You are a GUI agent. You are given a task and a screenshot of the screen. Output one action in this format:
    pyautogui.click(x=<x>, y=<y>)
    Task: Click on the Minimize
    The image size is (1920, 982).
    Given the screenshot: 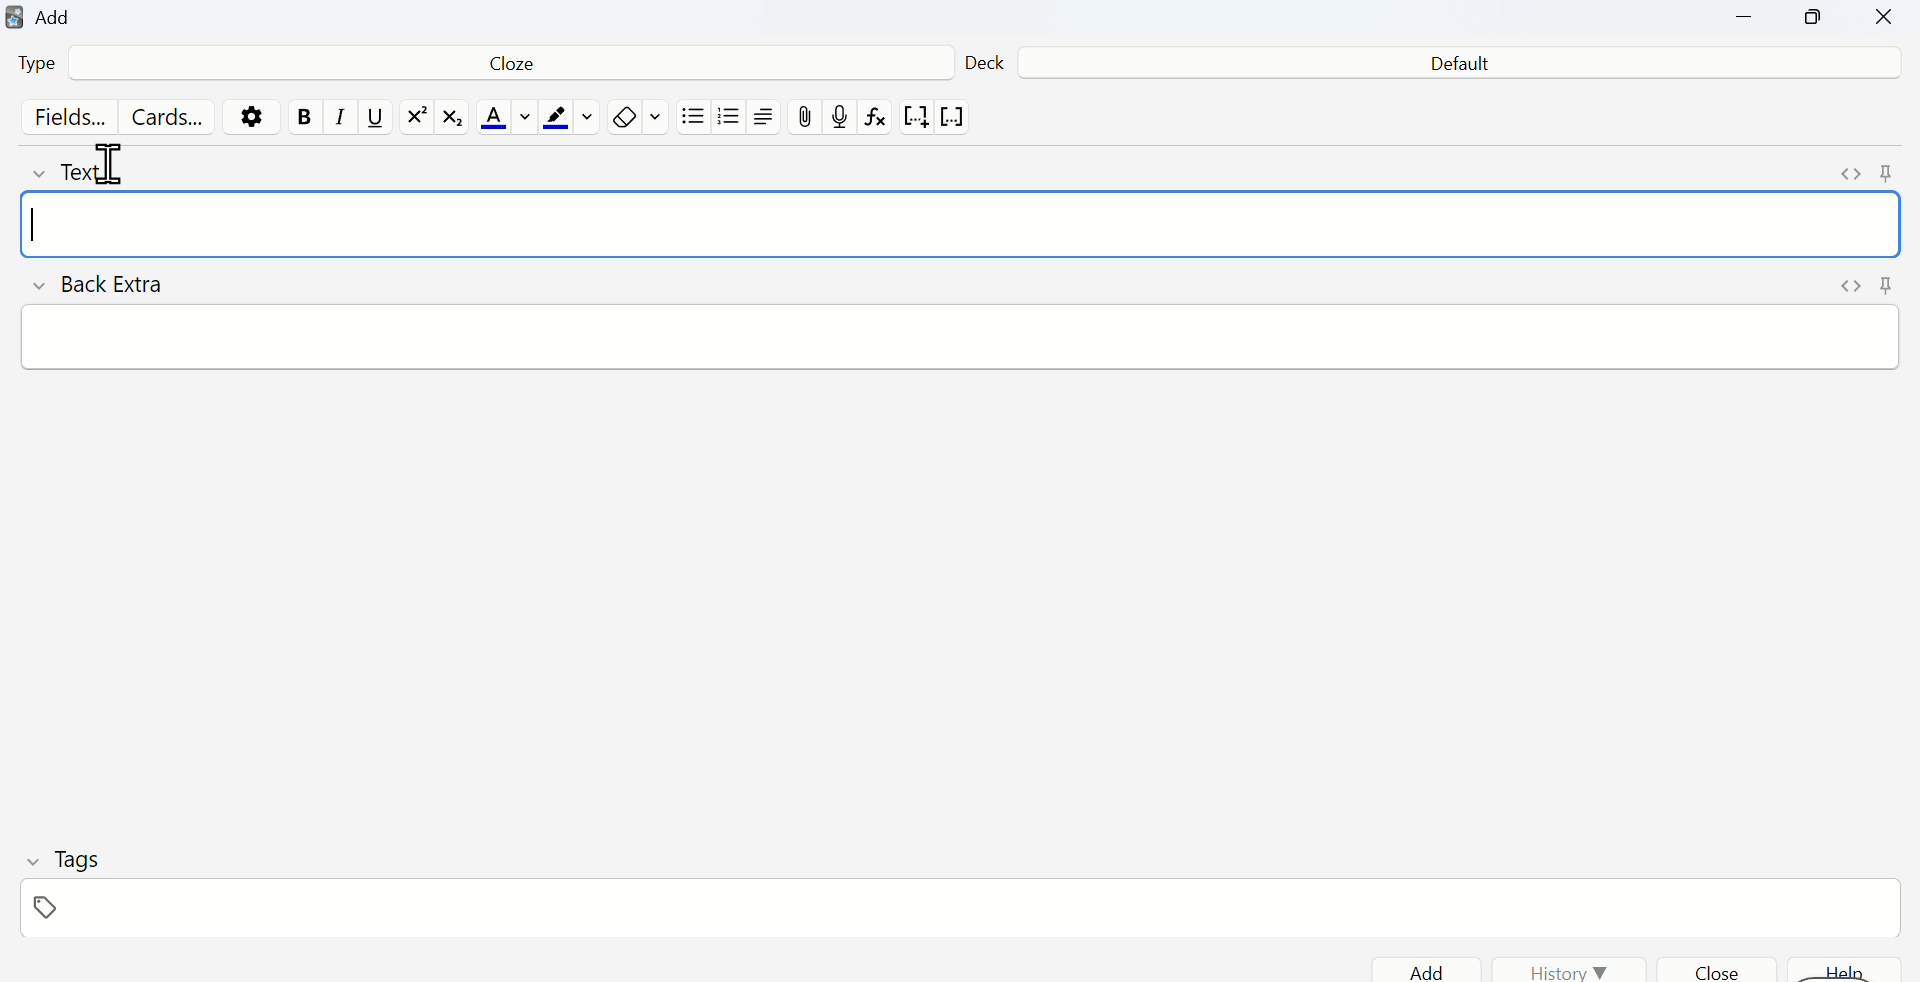 What is the action you would take?
    pyautogui.click(x=1755, y=21)
    